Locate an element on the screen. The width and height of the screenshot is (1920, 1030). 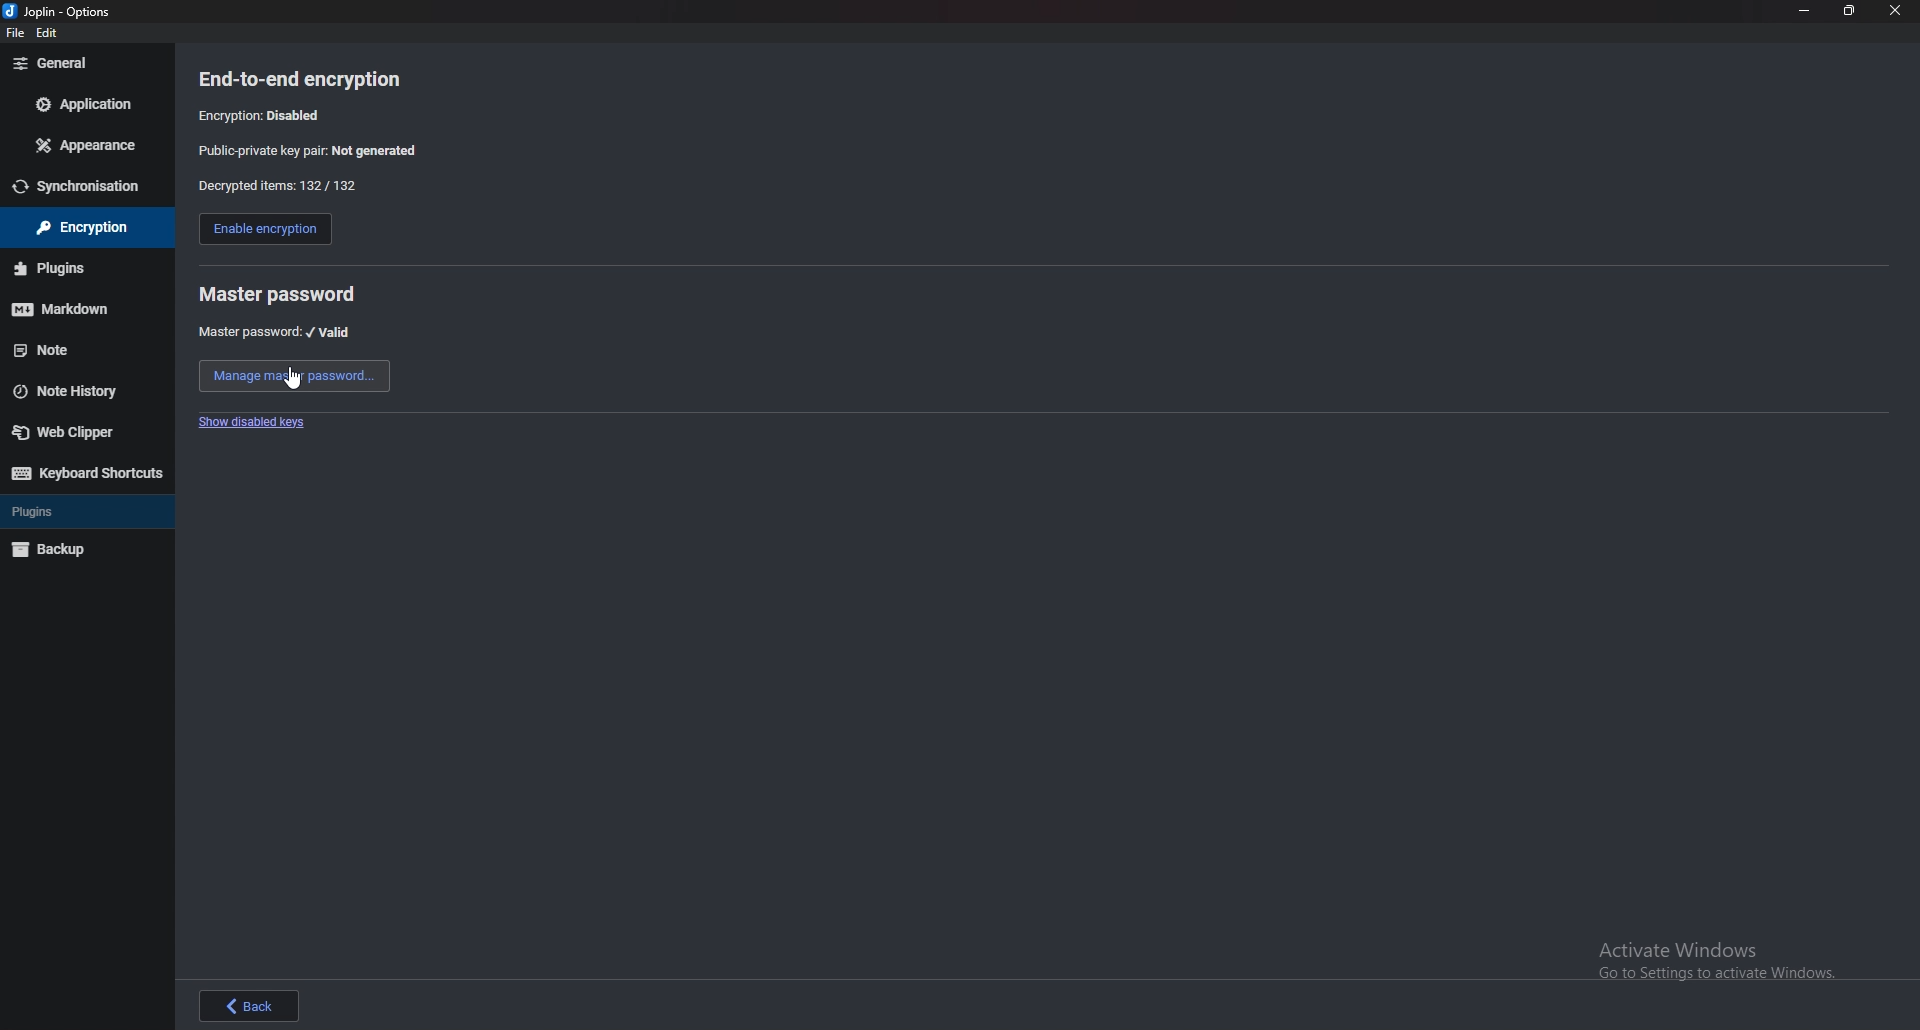
backup is located at coordinates (78, 551).